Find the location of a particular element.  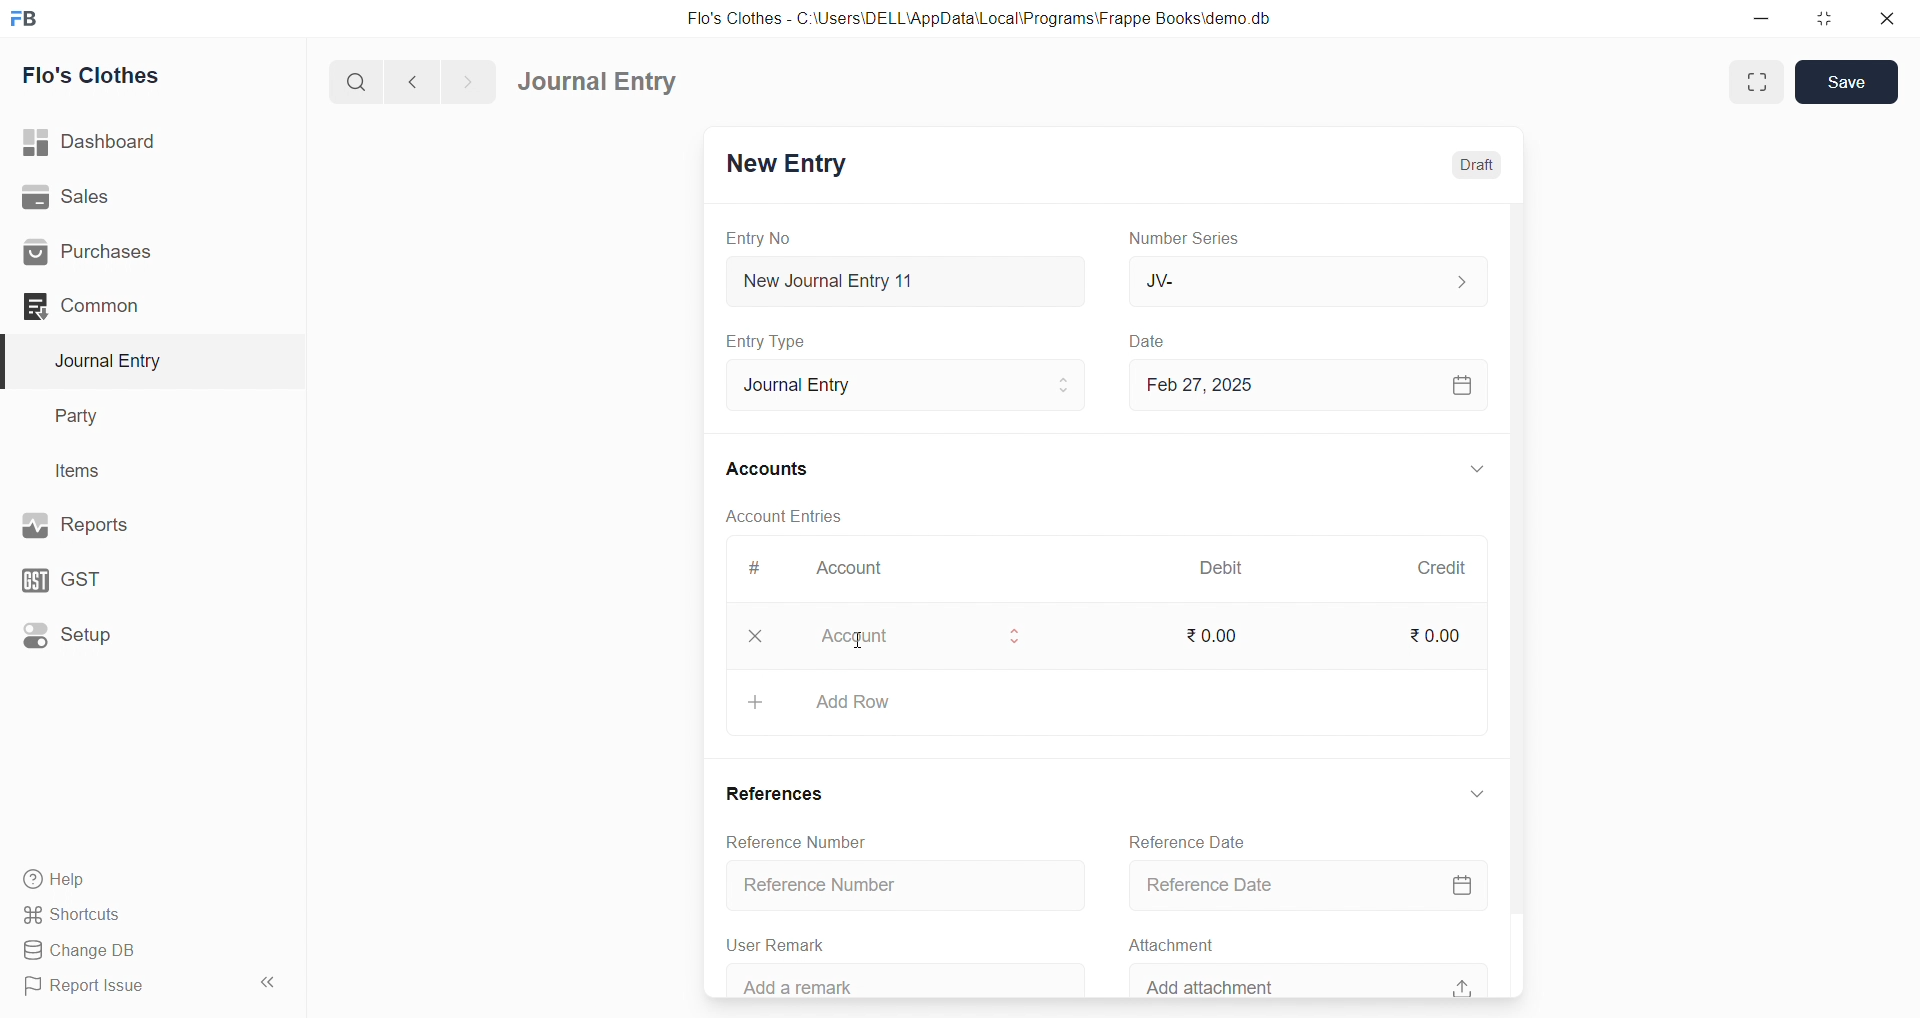

Credit is located at coordinates (1444, 569).